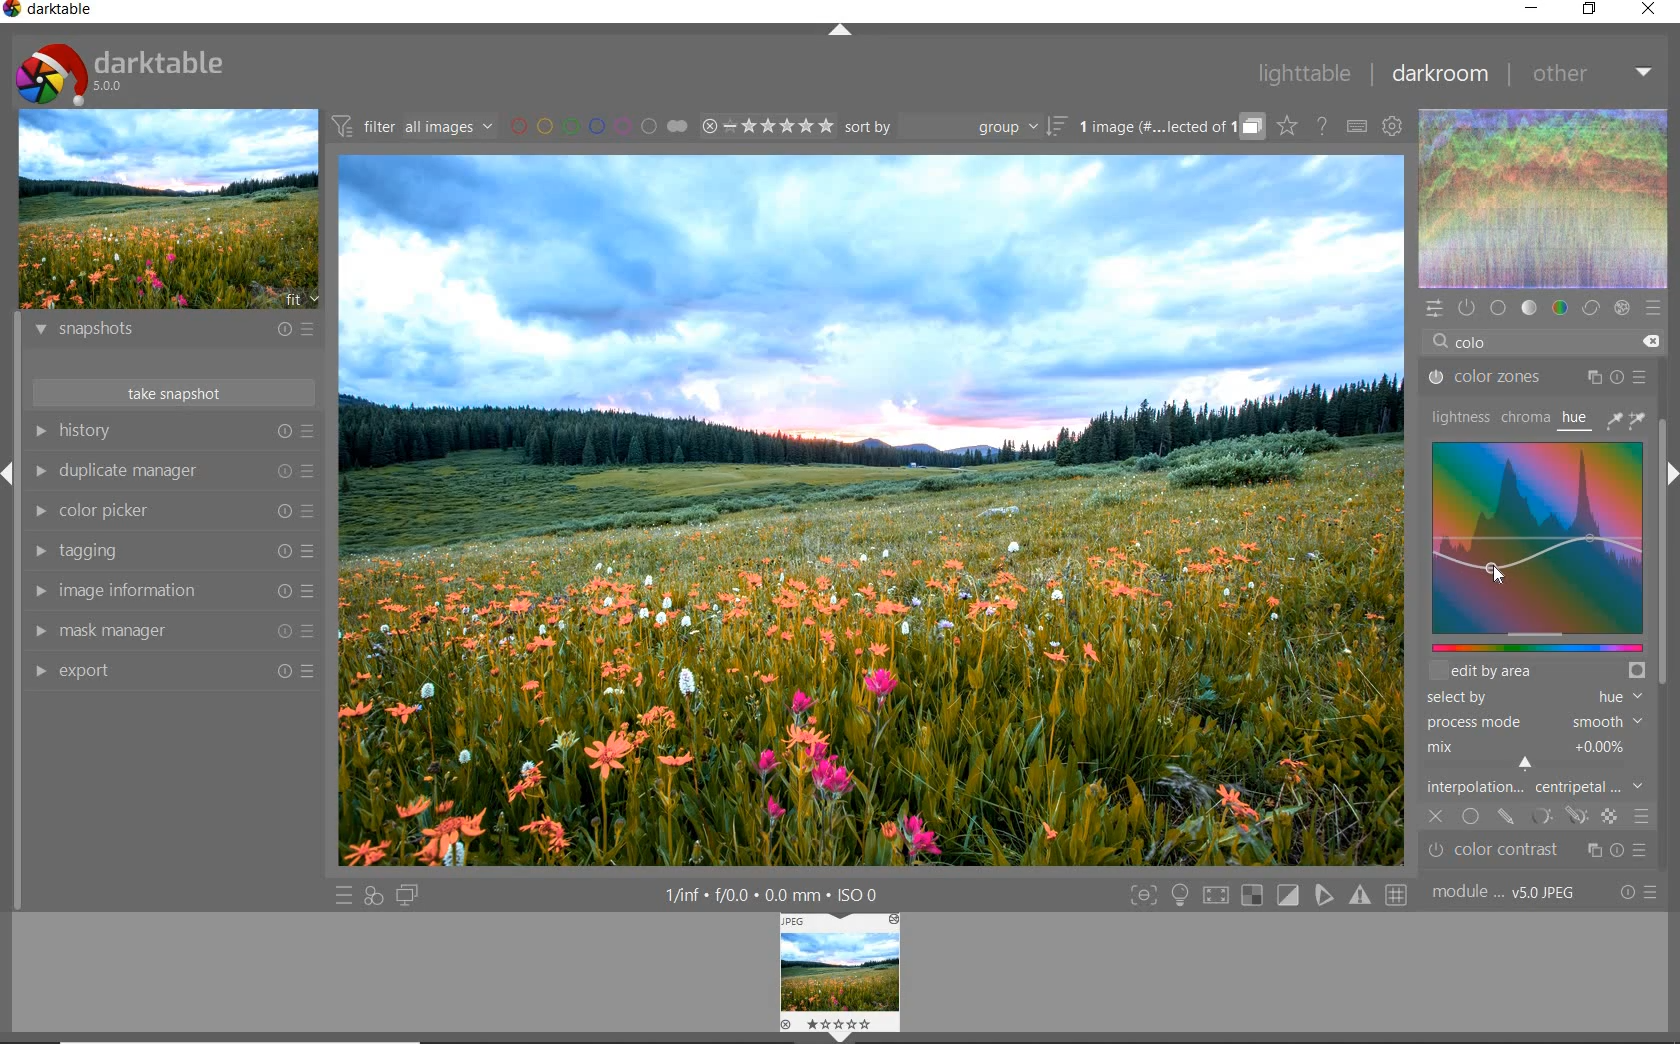 The height and width of the screenshot is (1044, 1680). I want to click on mask manager, so click(172, 629).